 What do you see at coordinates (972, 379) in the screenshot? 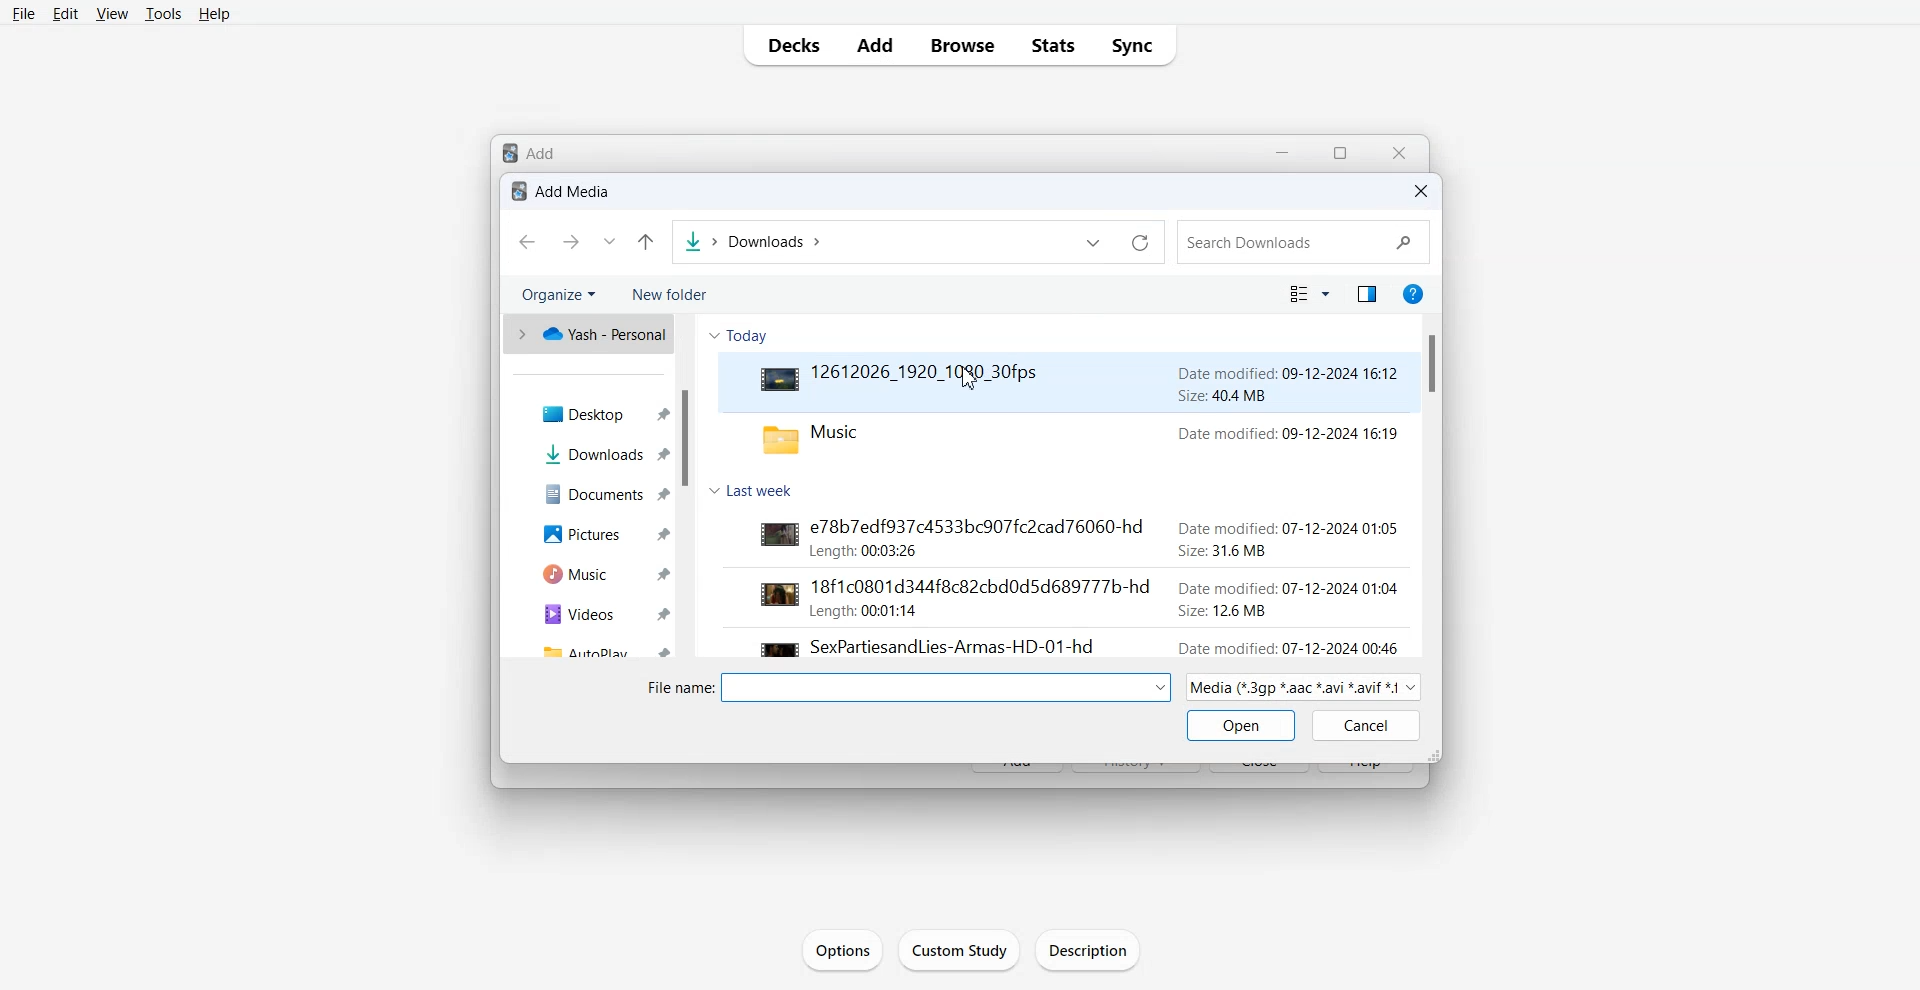
I see `Cursor` at bounding box center [972, 379].